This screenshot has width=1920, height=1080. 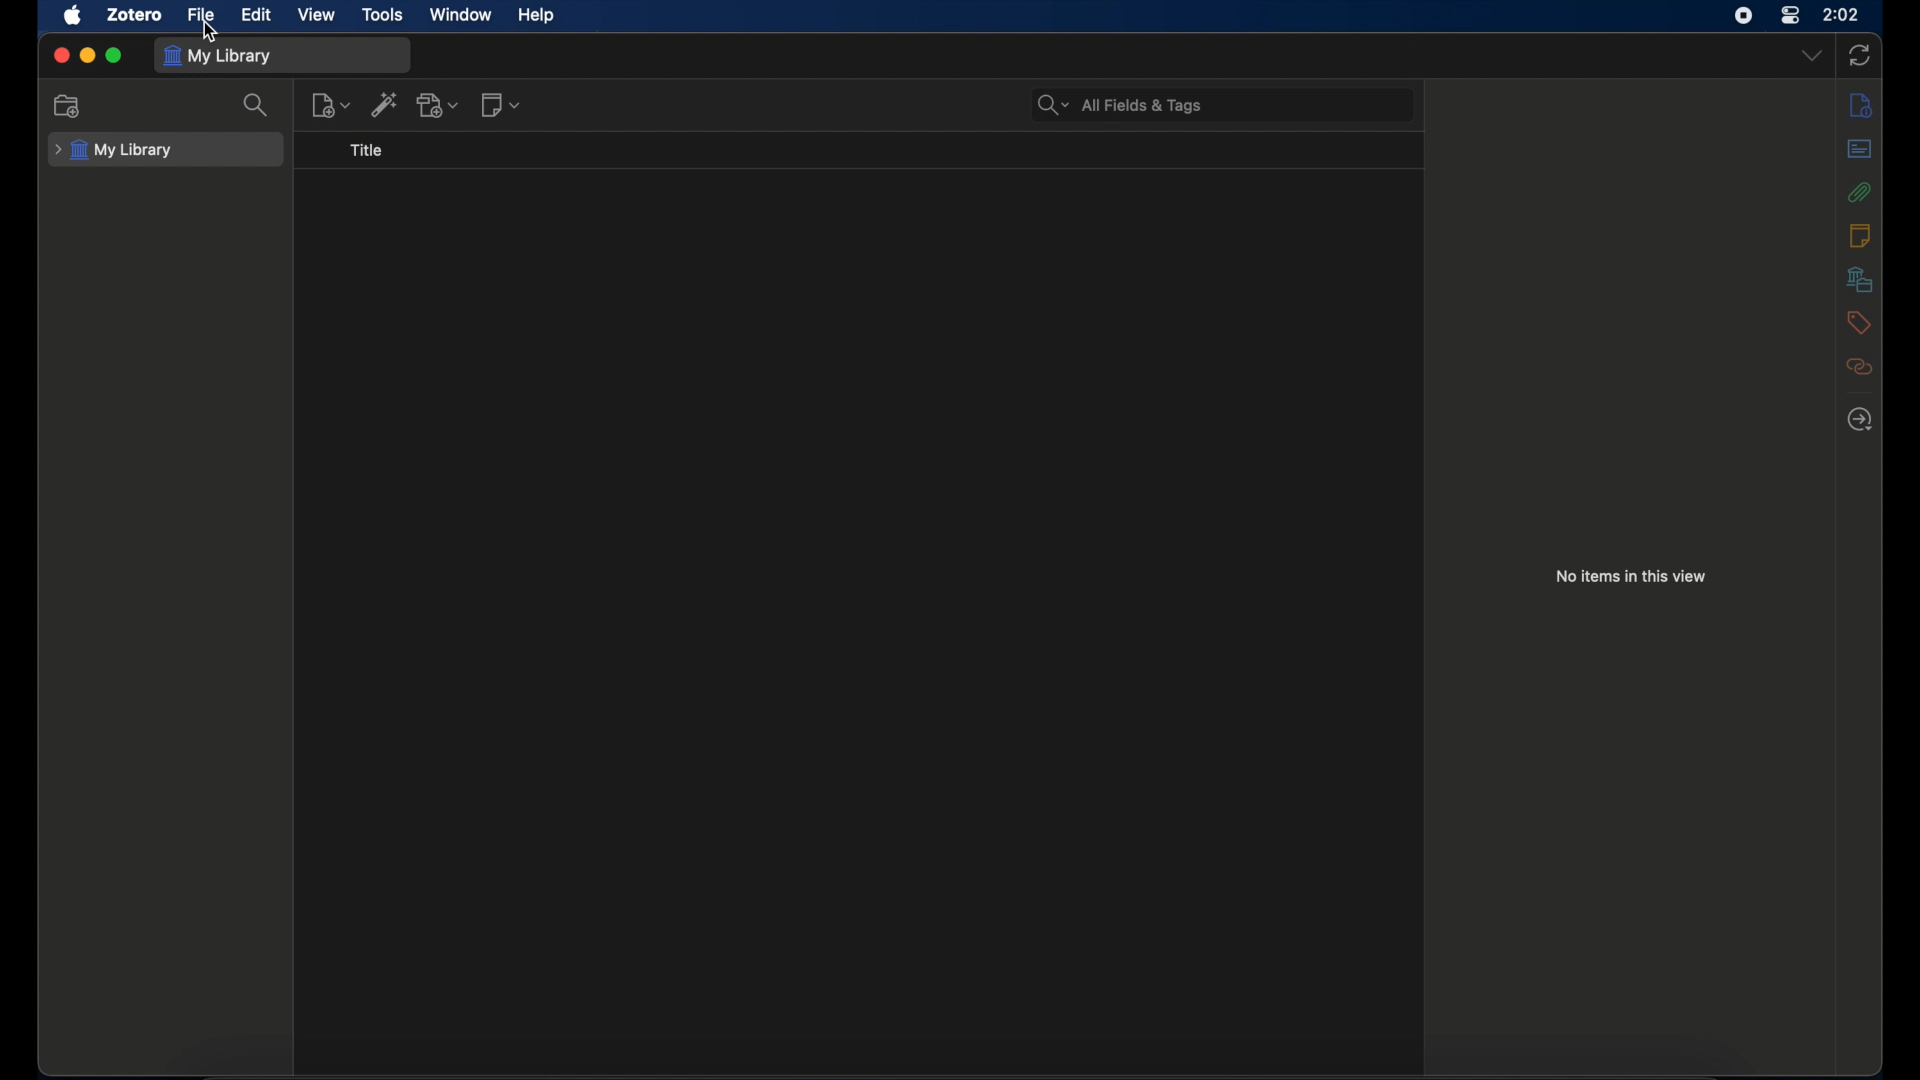 What do you see at coordinates (382, 13) in the screenshot?
I see `tools` at bounding box center [382, 13].